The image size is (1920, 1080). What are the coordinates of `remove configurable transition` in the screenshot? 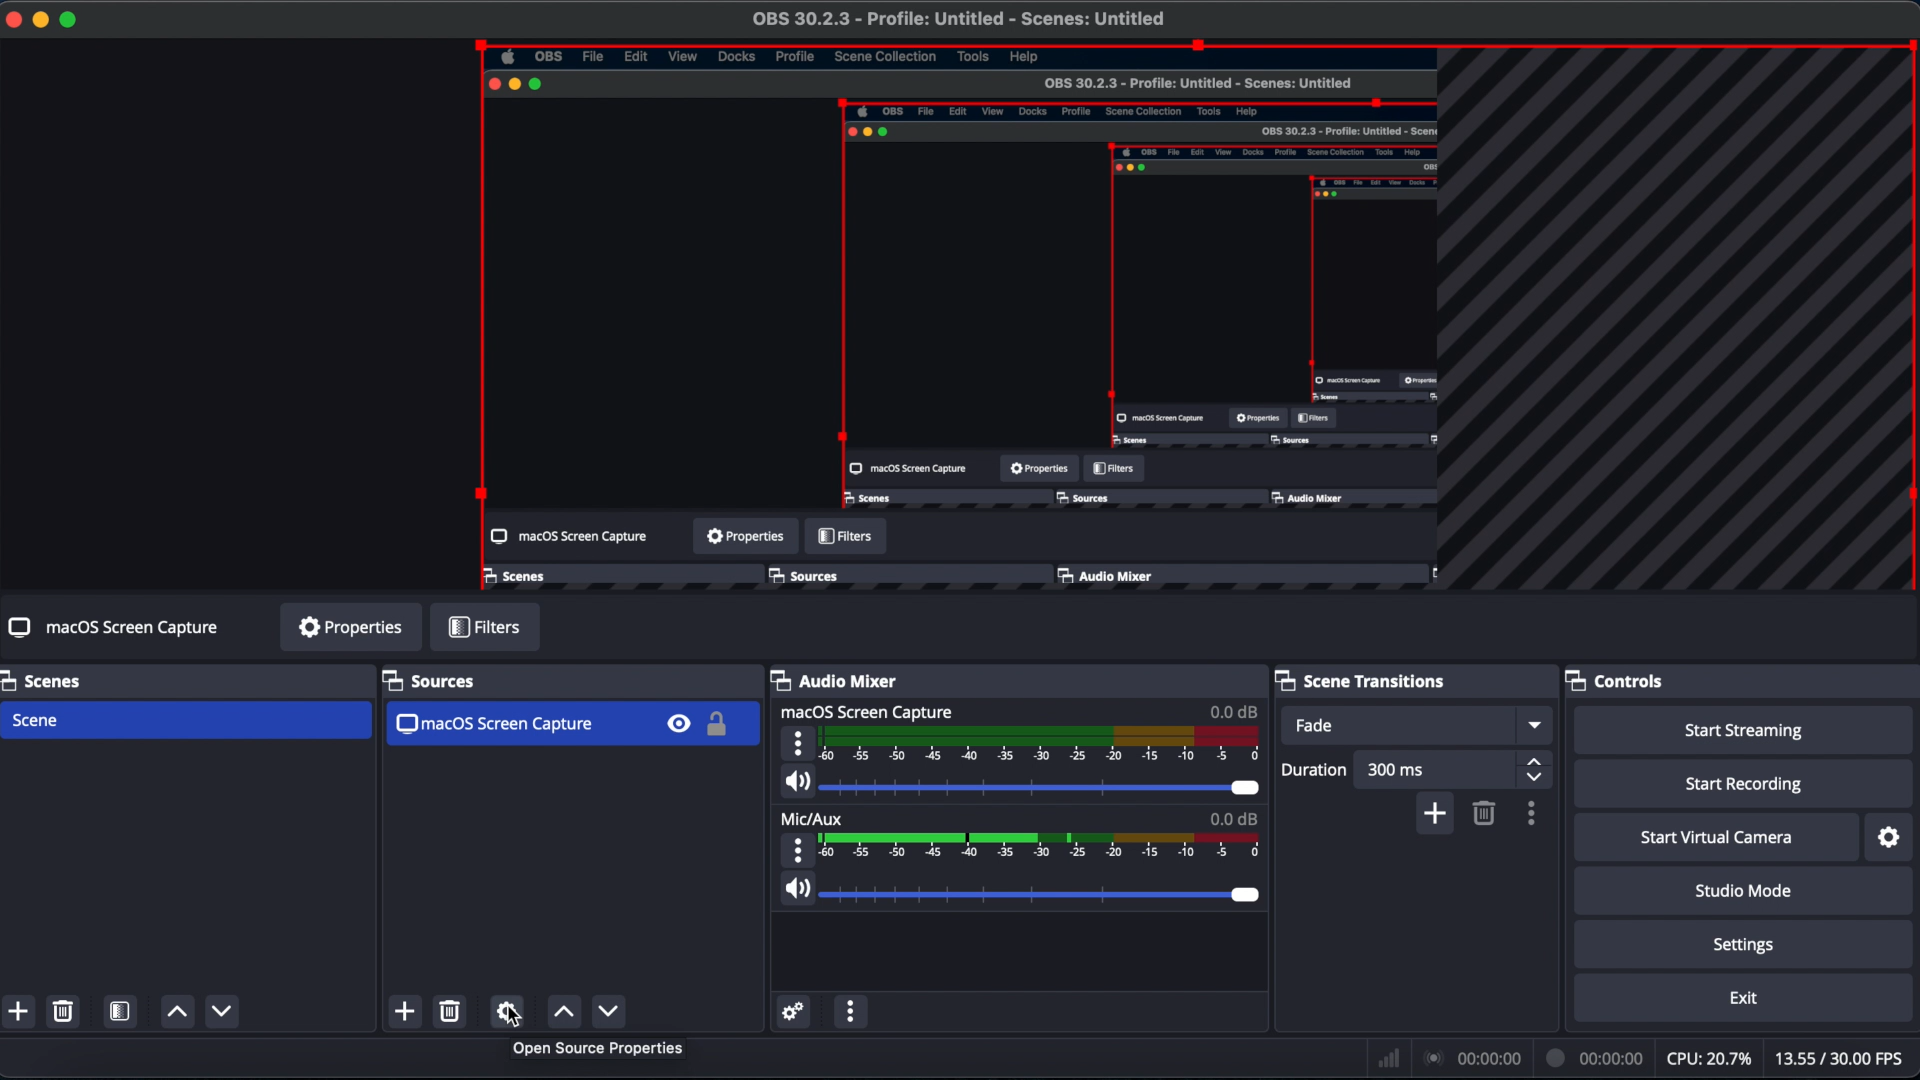 It's located at (1485, 813).